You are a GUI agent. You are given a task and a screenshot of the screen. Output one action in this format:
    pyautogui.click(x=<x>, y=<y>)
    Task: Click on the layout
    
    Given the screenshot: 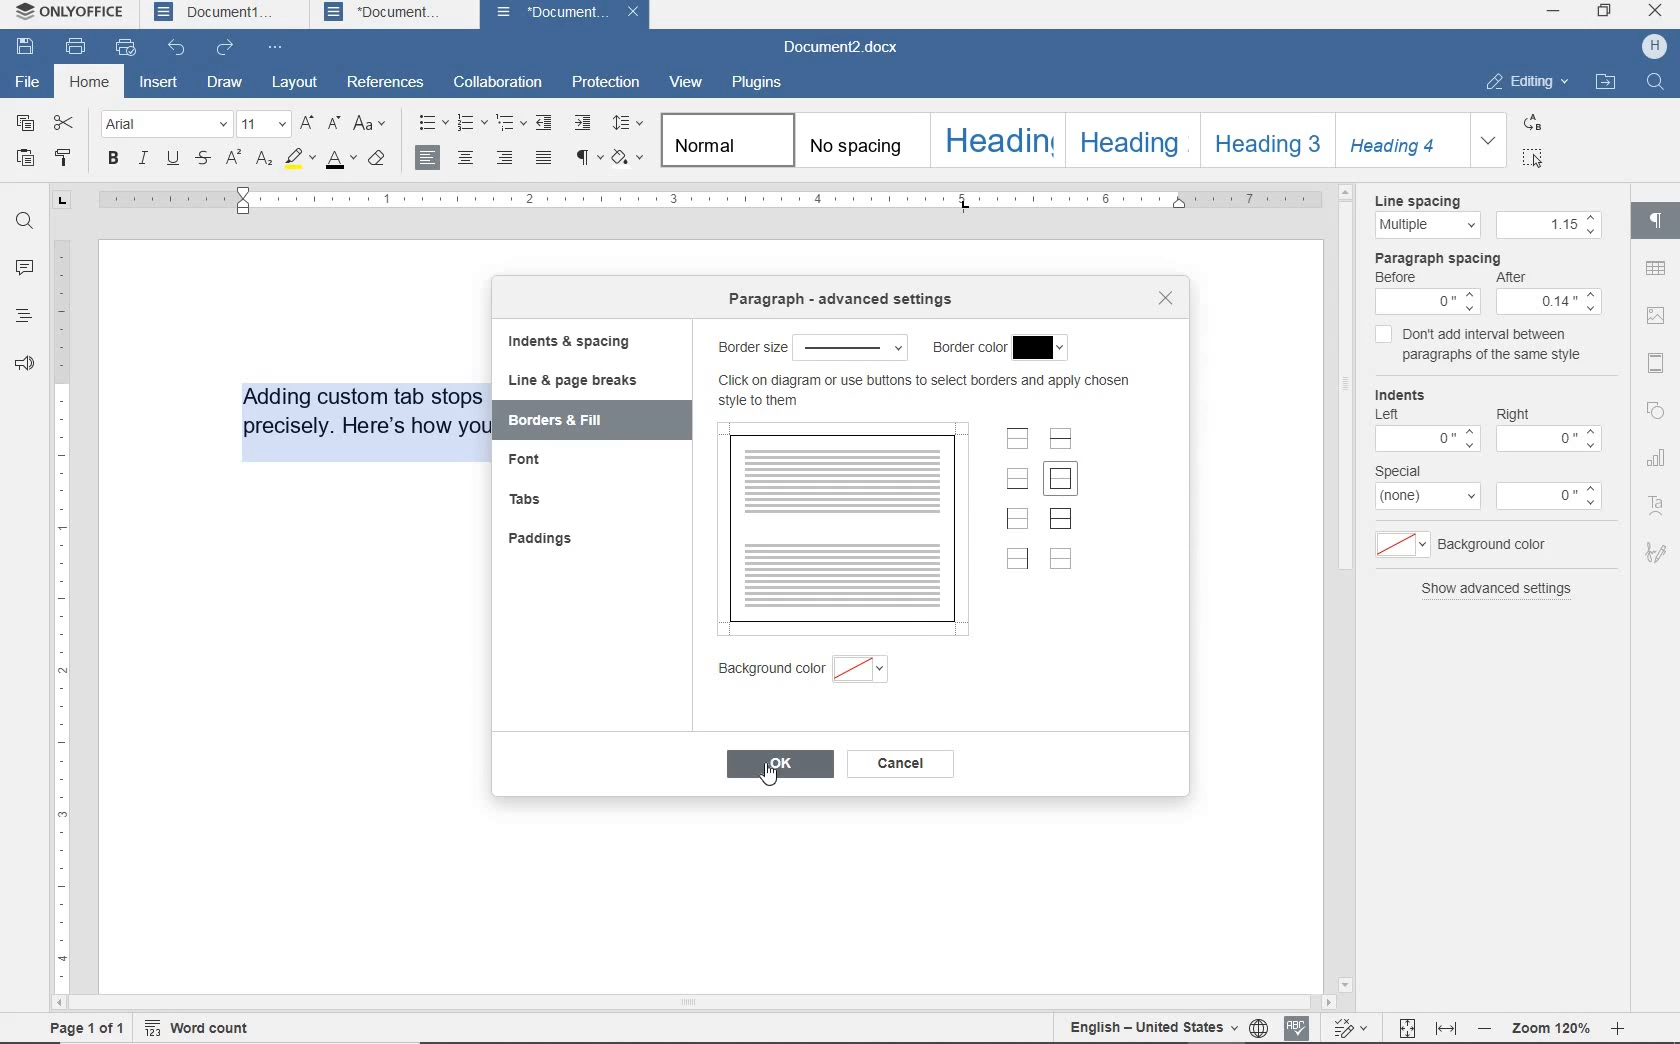 What is the action you would take?
    pyautogui.click(x=298, y=82)
    